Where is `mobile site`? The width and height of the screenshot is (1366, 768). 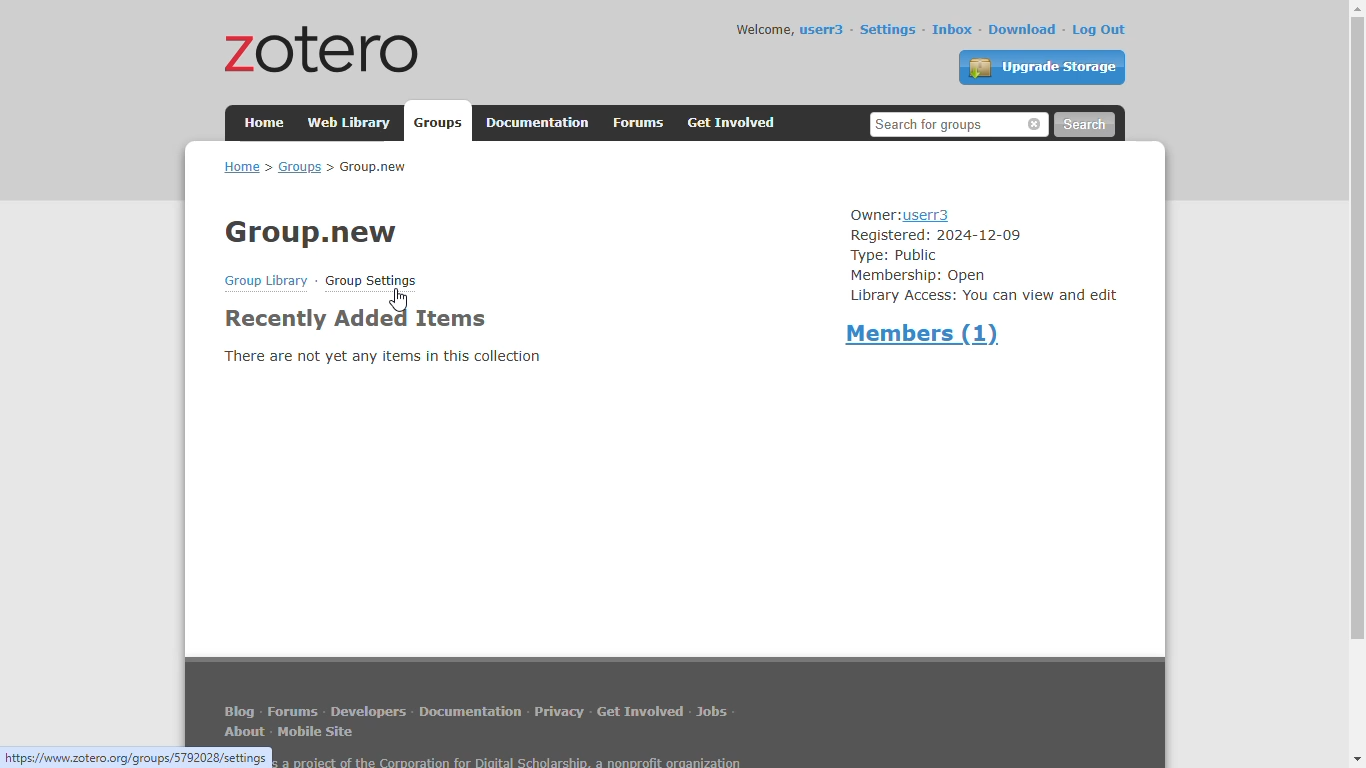 mobile site is located at coordinates (318, 732).